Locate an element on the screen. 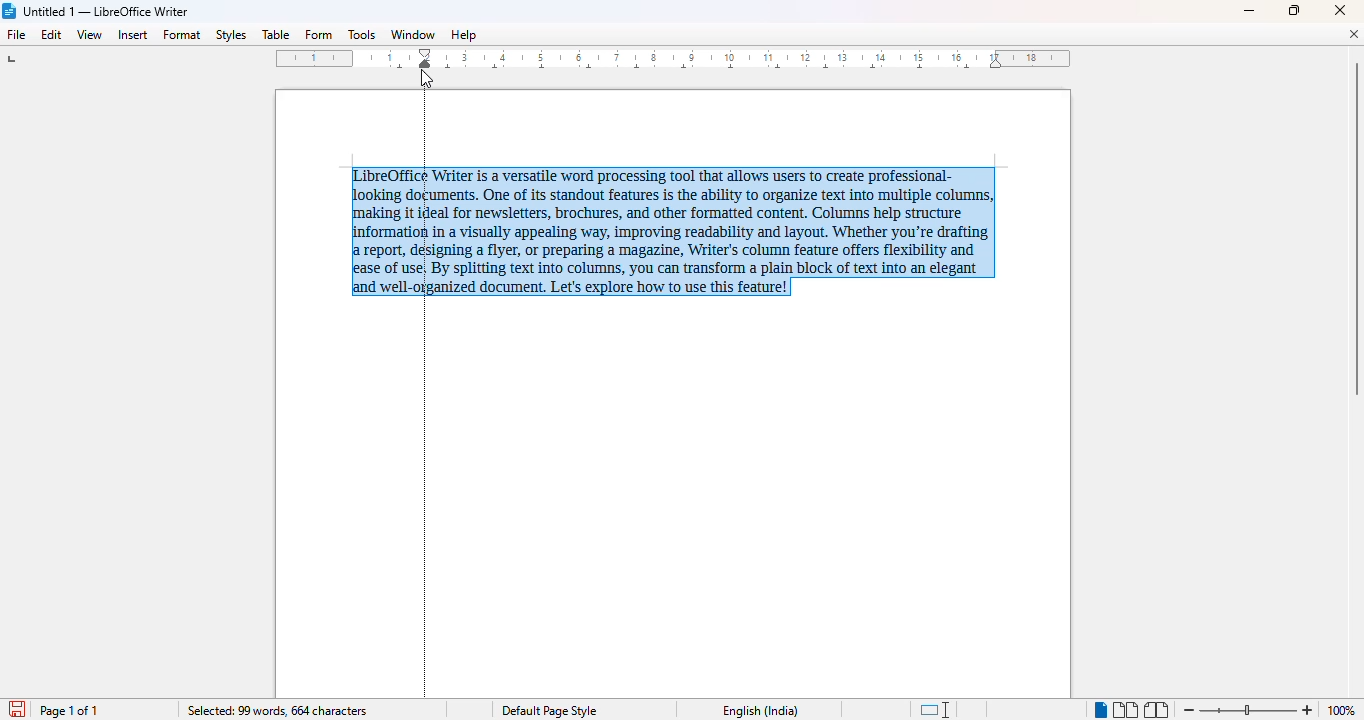 Image resolution: width=1364 pixels, height=720 pixels. page 1 of 1 is located at coordinates (72, 711).